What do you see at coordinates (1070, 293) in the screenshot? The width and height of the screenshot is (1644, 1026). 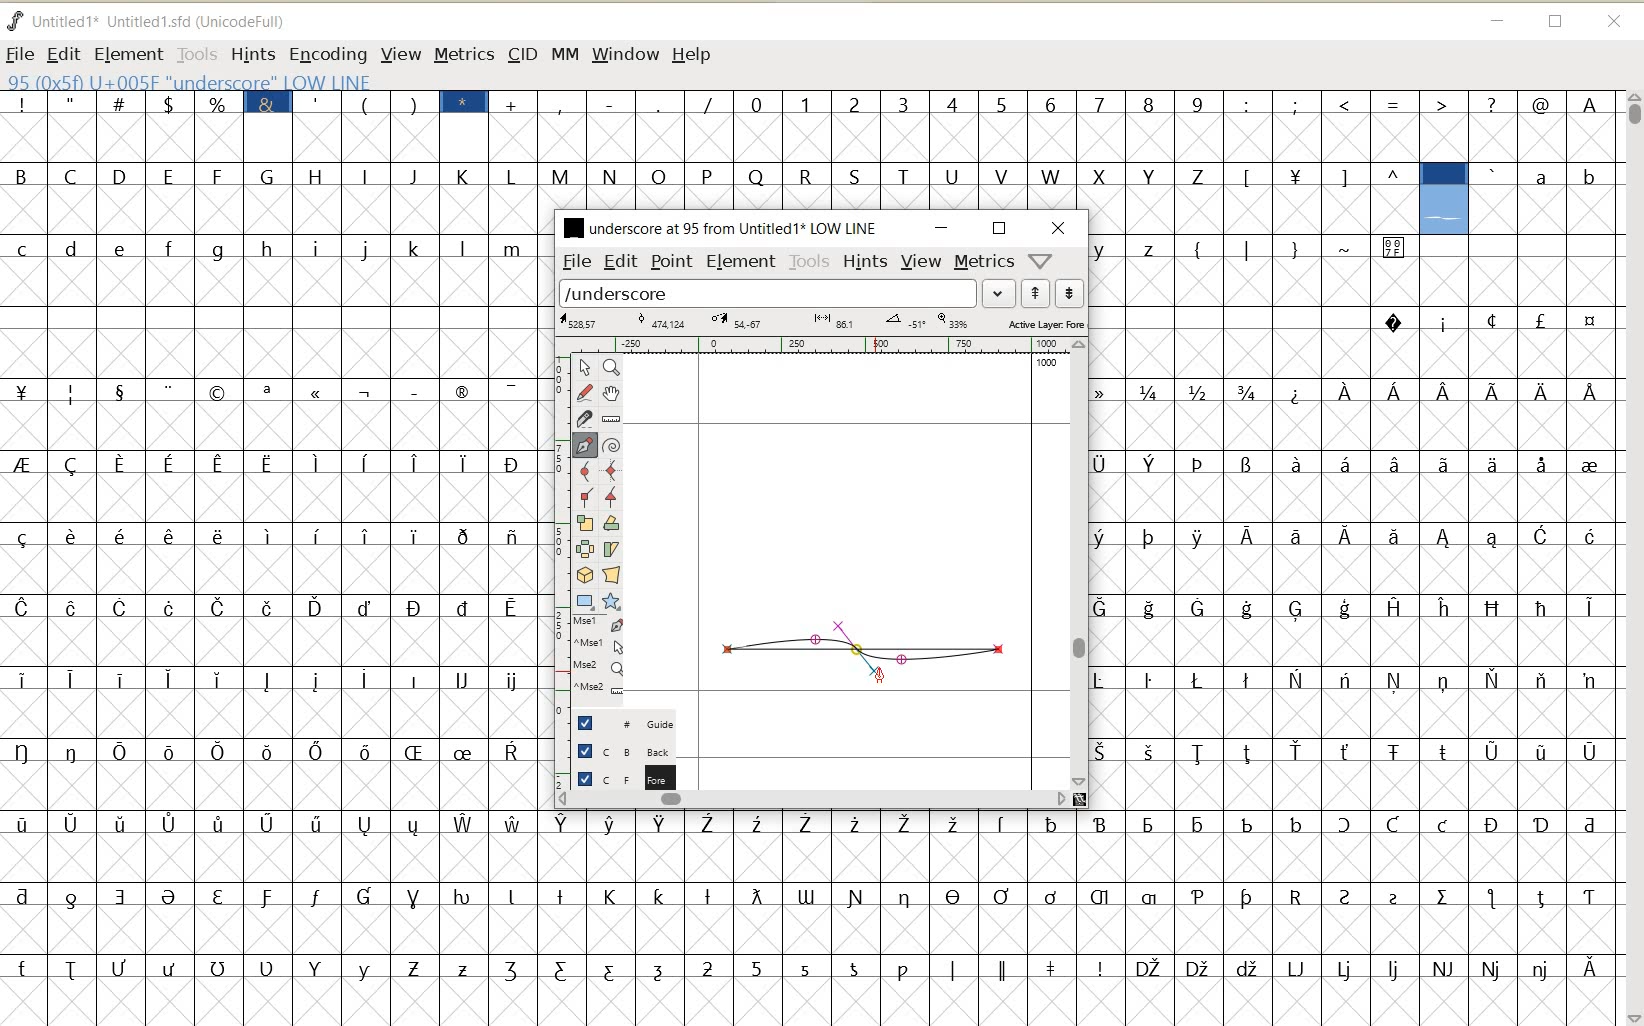 I see `show next word list` at bounding box center [1070, 293].